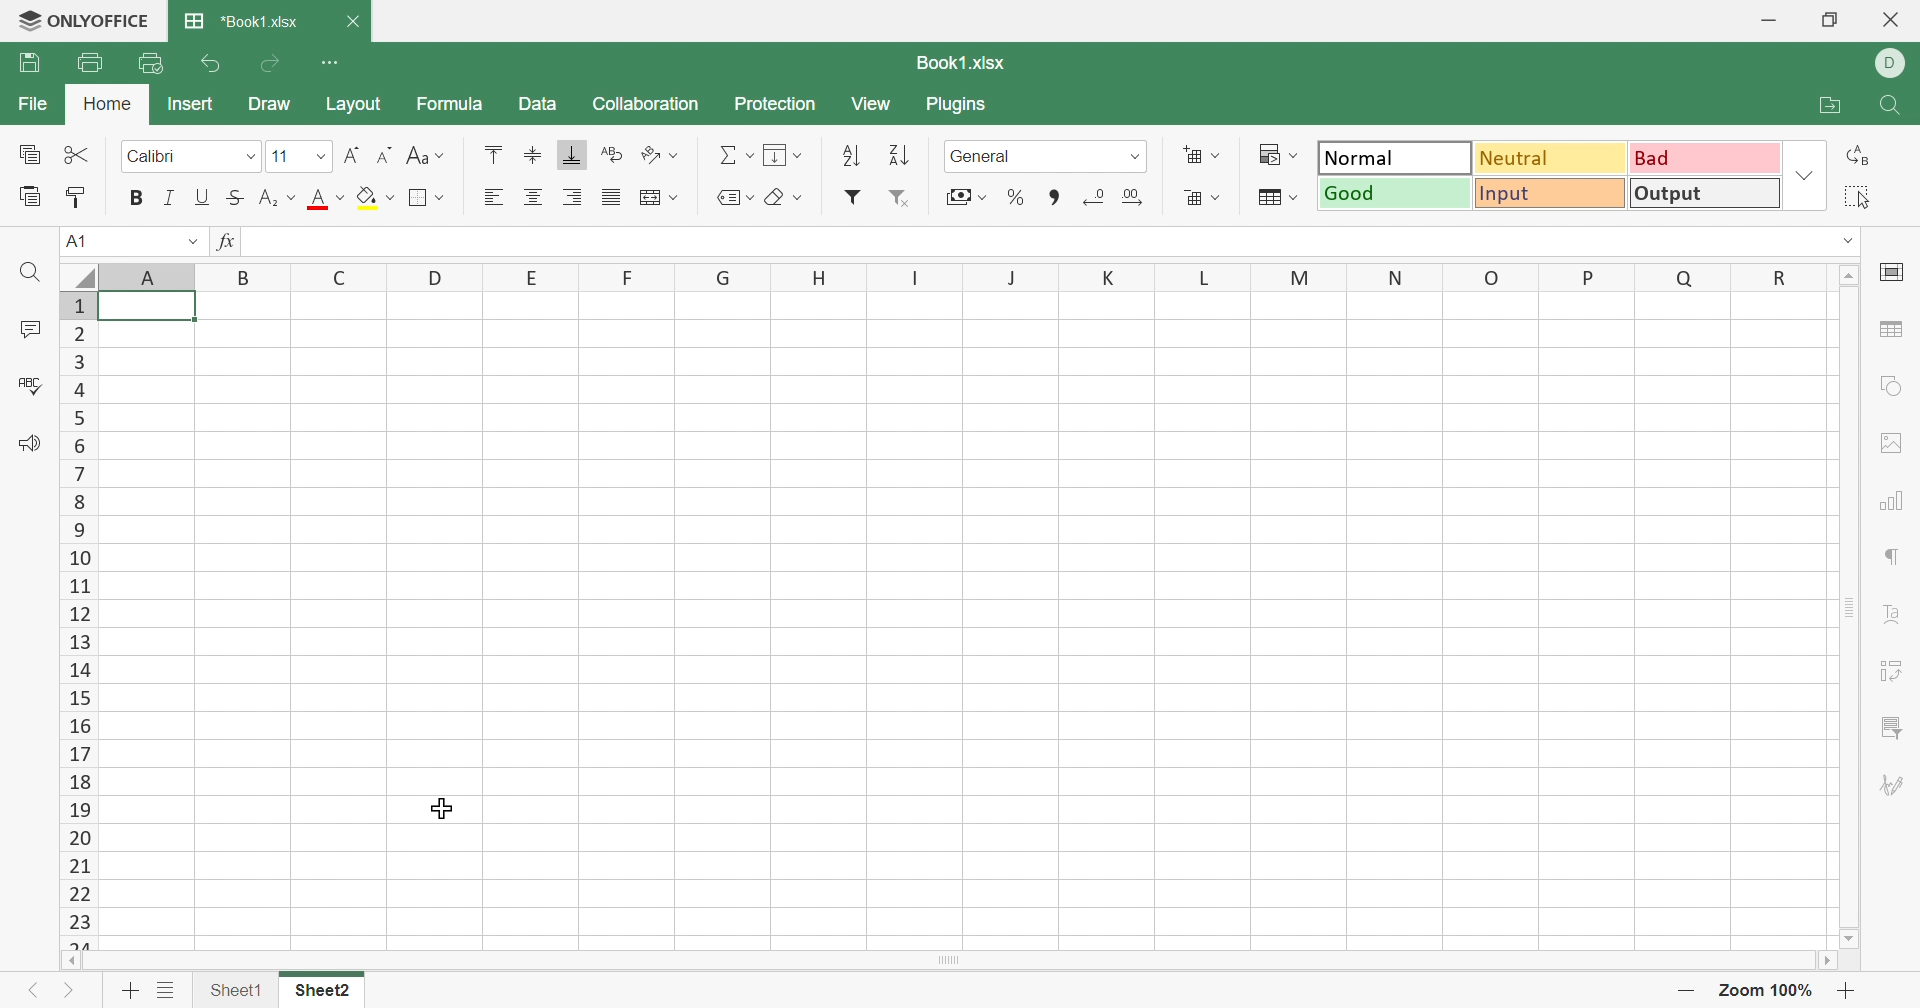  What do you see at coordinates (210, 65) in the screenshot?
I see `Undo` at bounding box center [210, 65].